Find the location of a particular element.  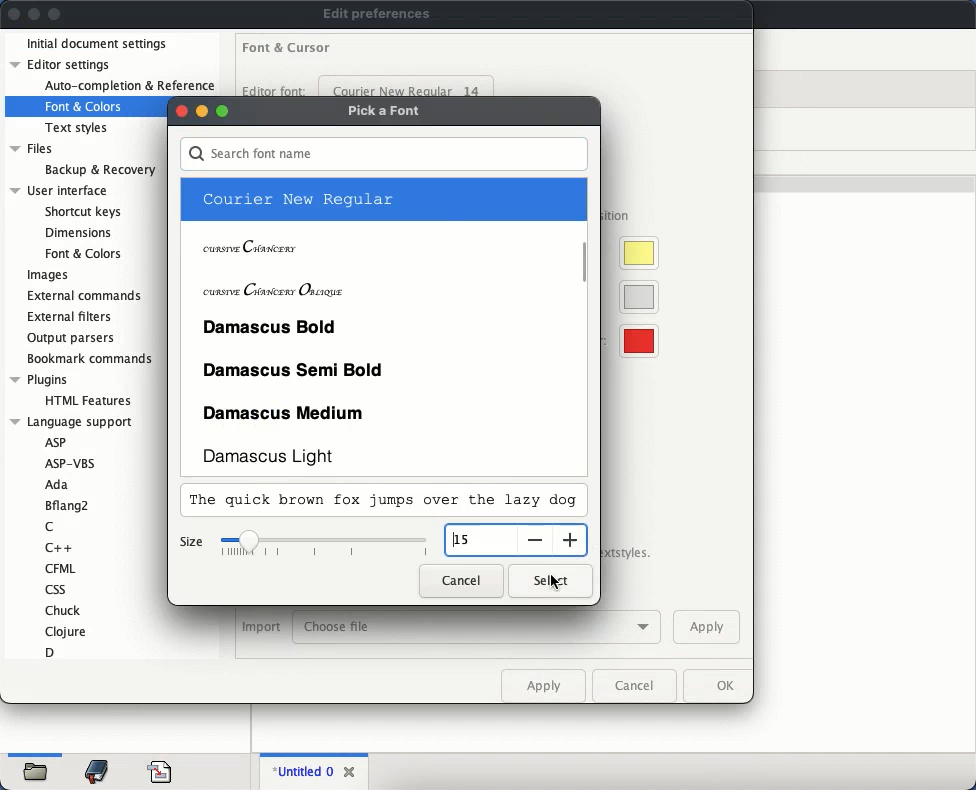

open is located at coordinates (37, 774).